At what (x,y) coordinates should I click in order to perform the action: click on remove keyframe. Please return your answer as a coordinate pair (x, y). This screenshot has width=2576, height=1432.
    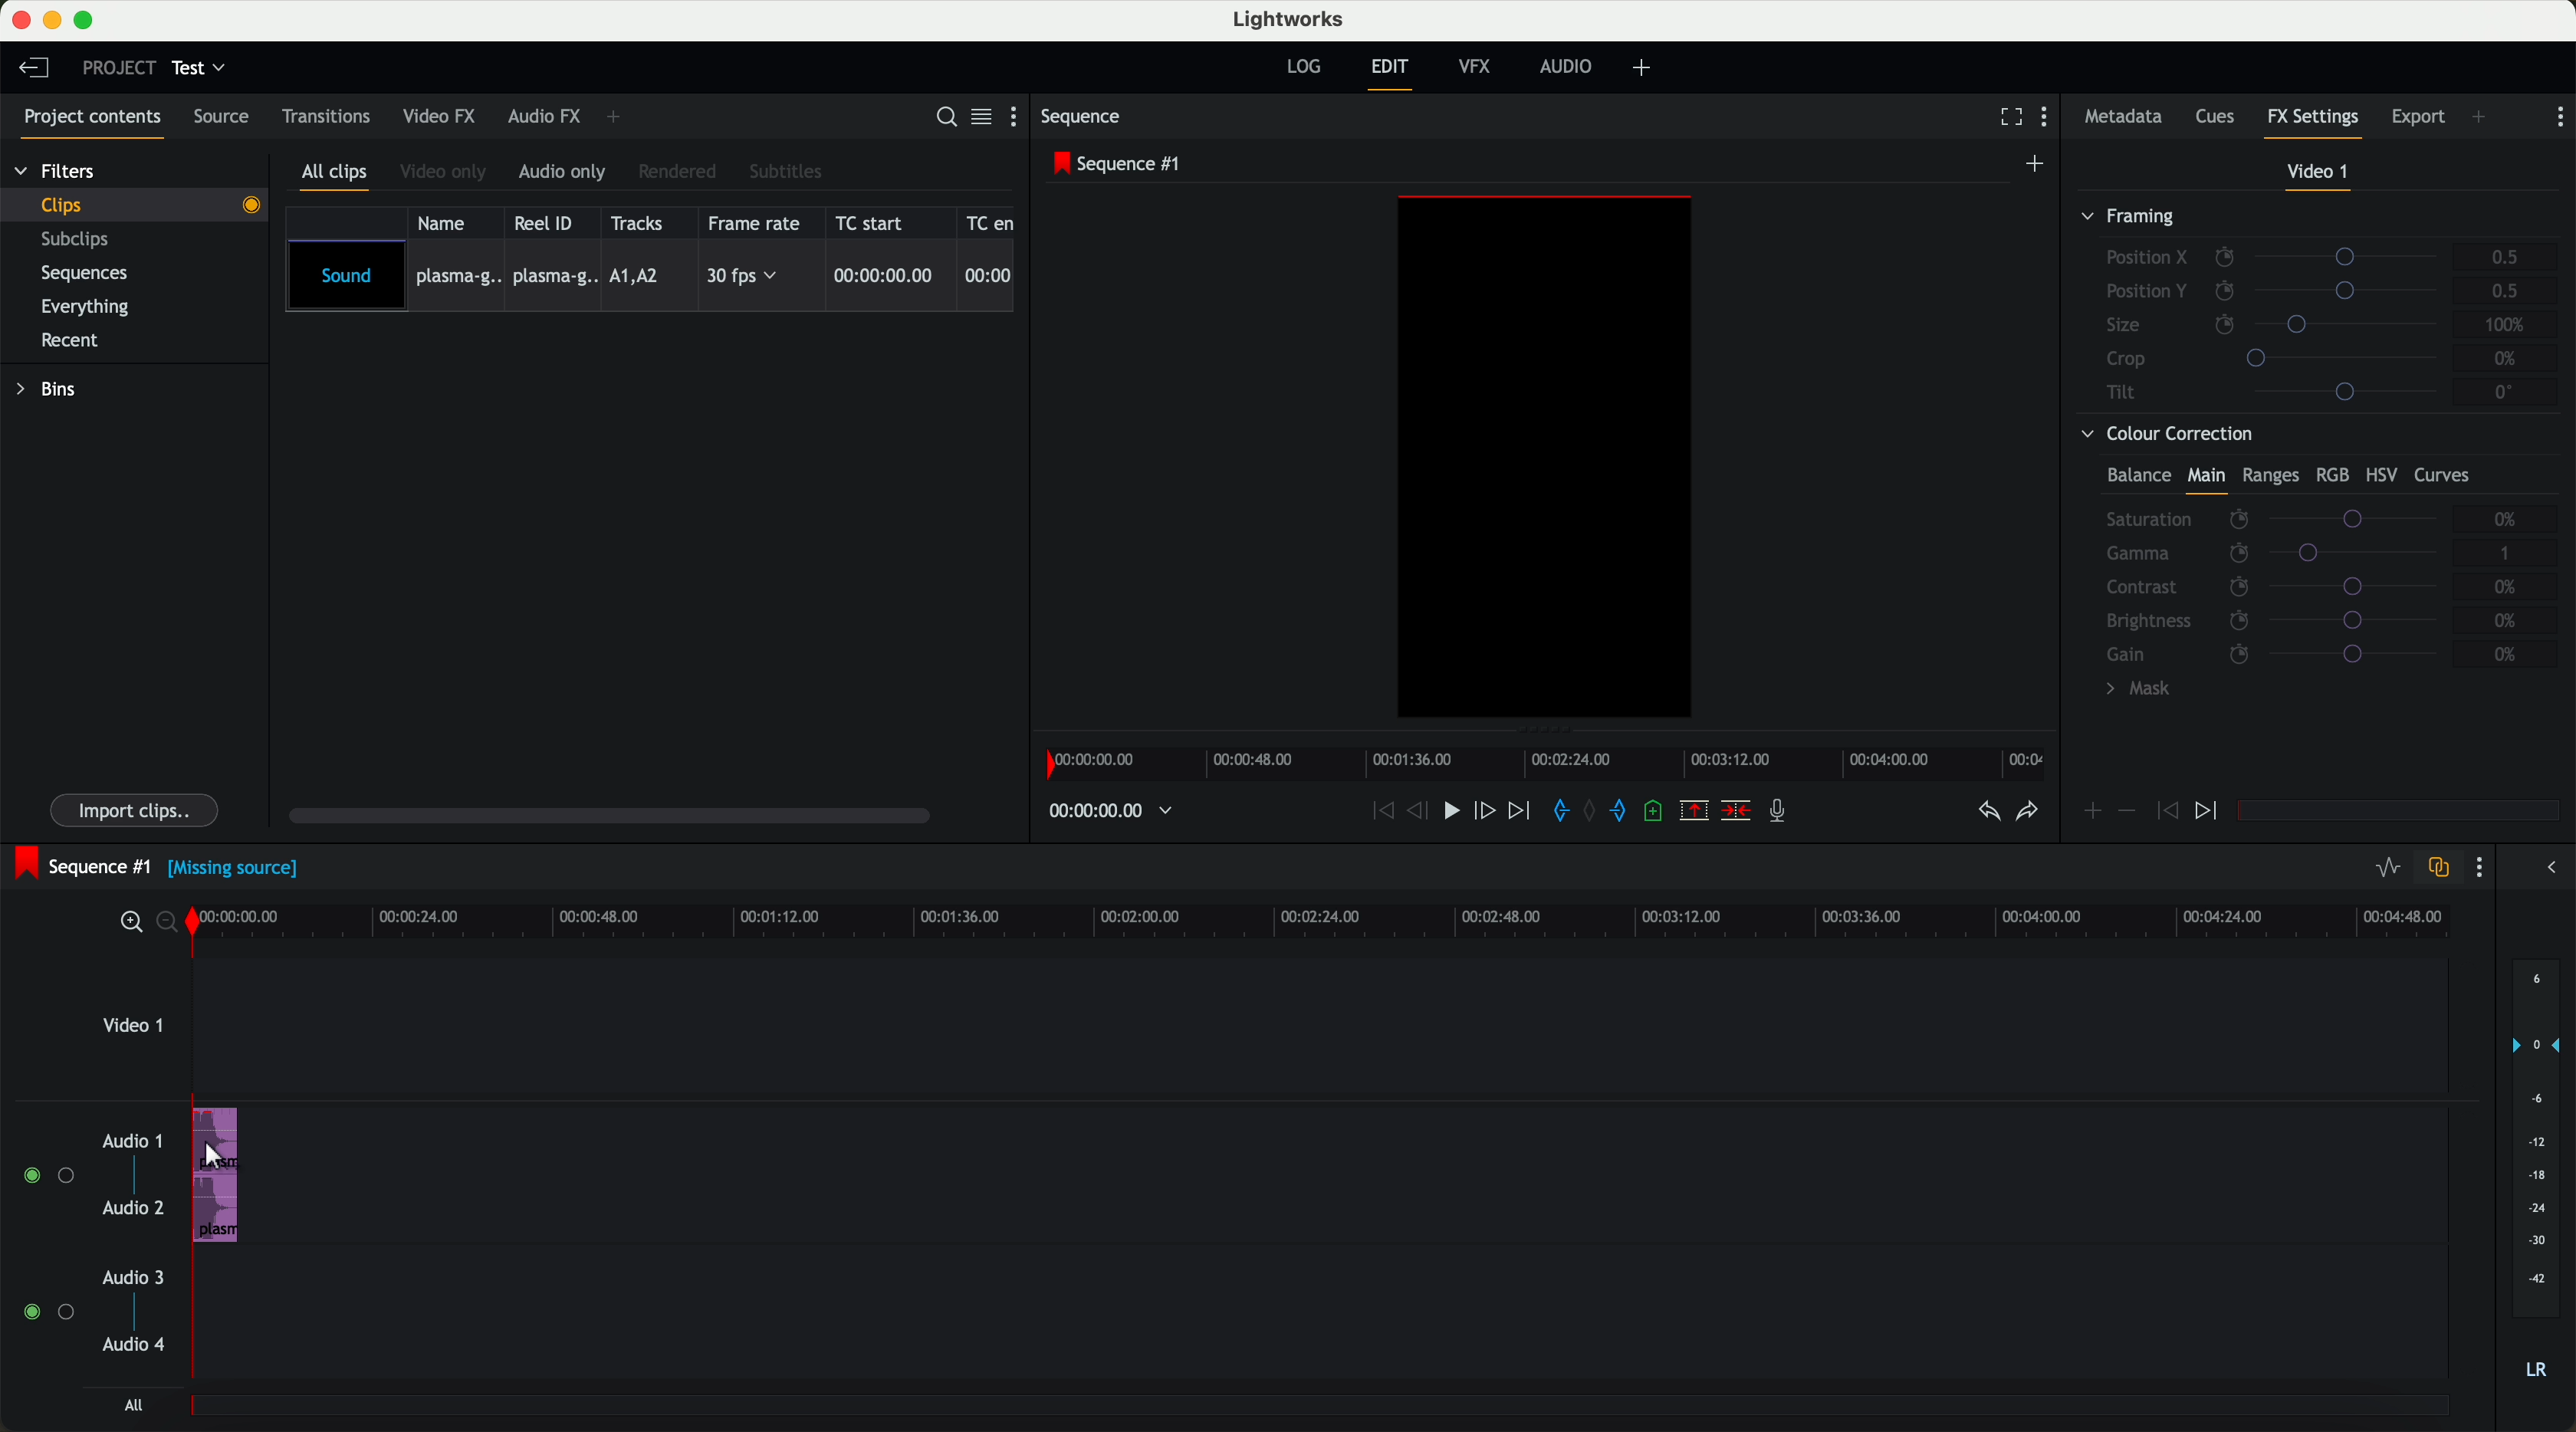
    Looking at the image, I should click on (2128, 811).